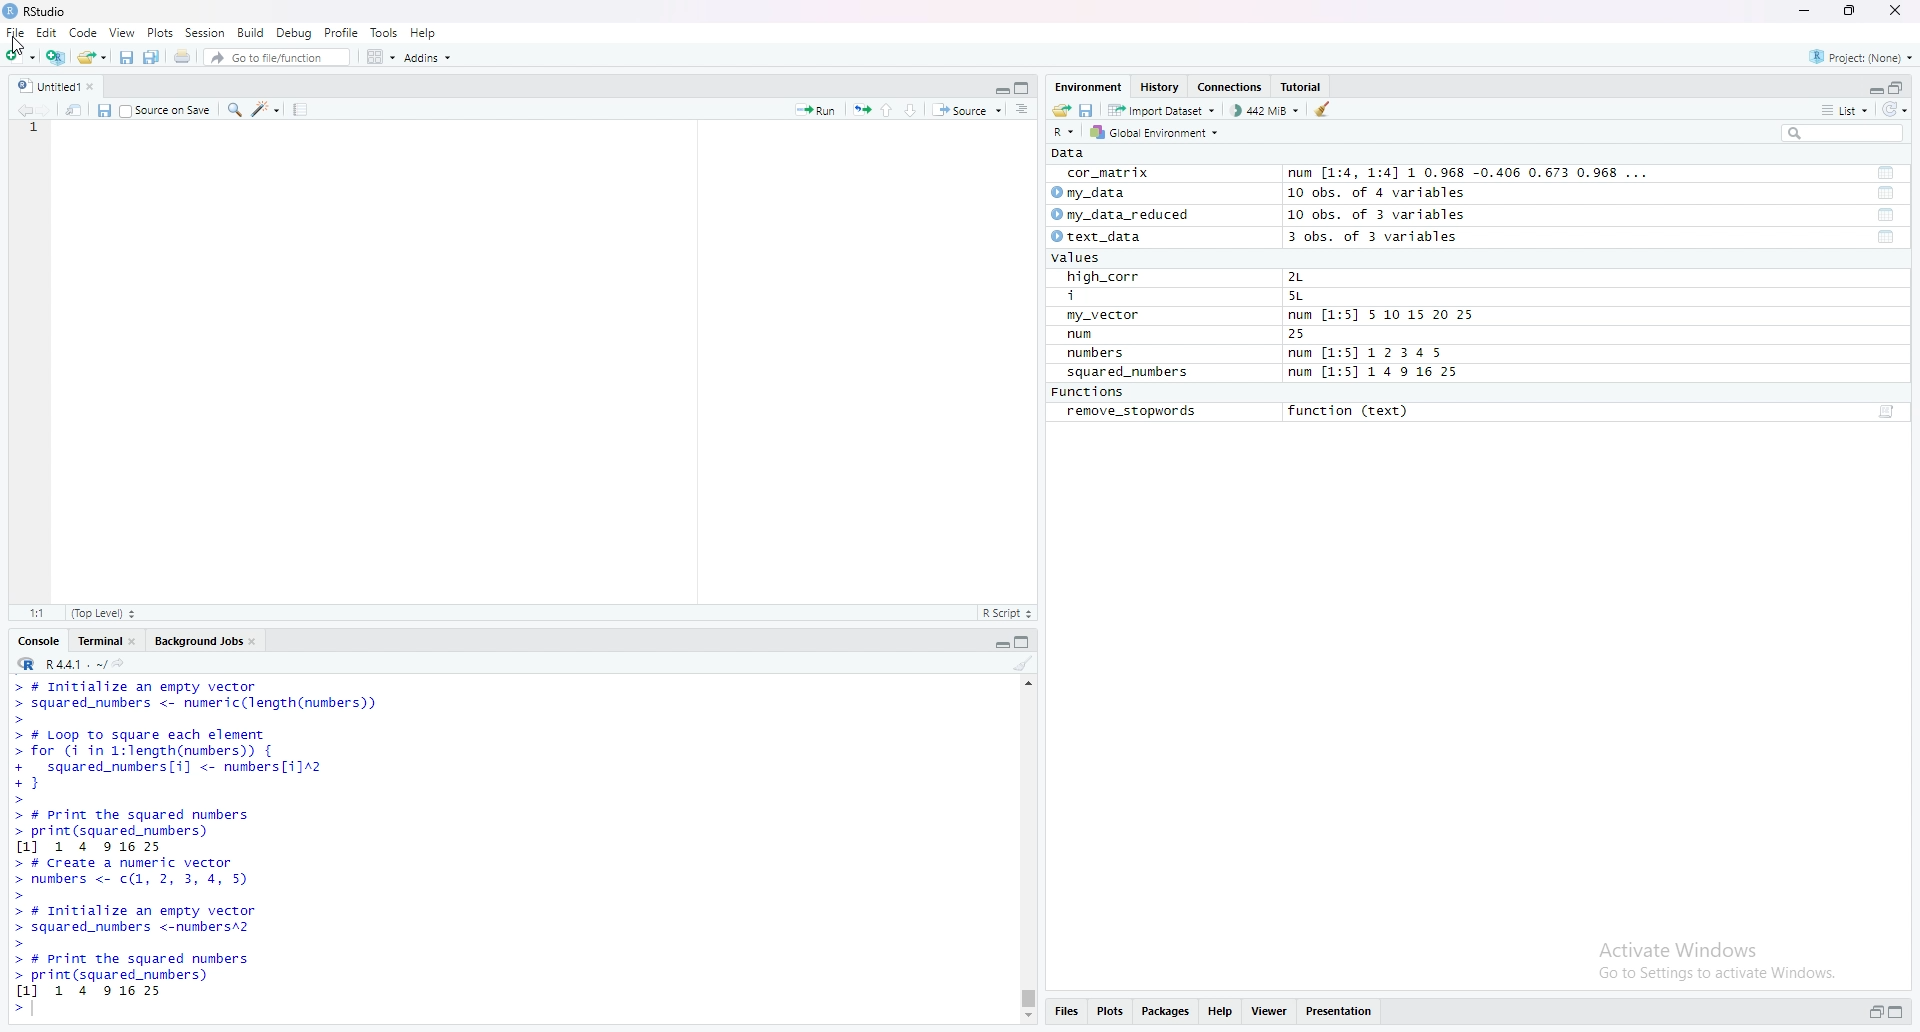  I want to click on RStudio, so click(37, 12).